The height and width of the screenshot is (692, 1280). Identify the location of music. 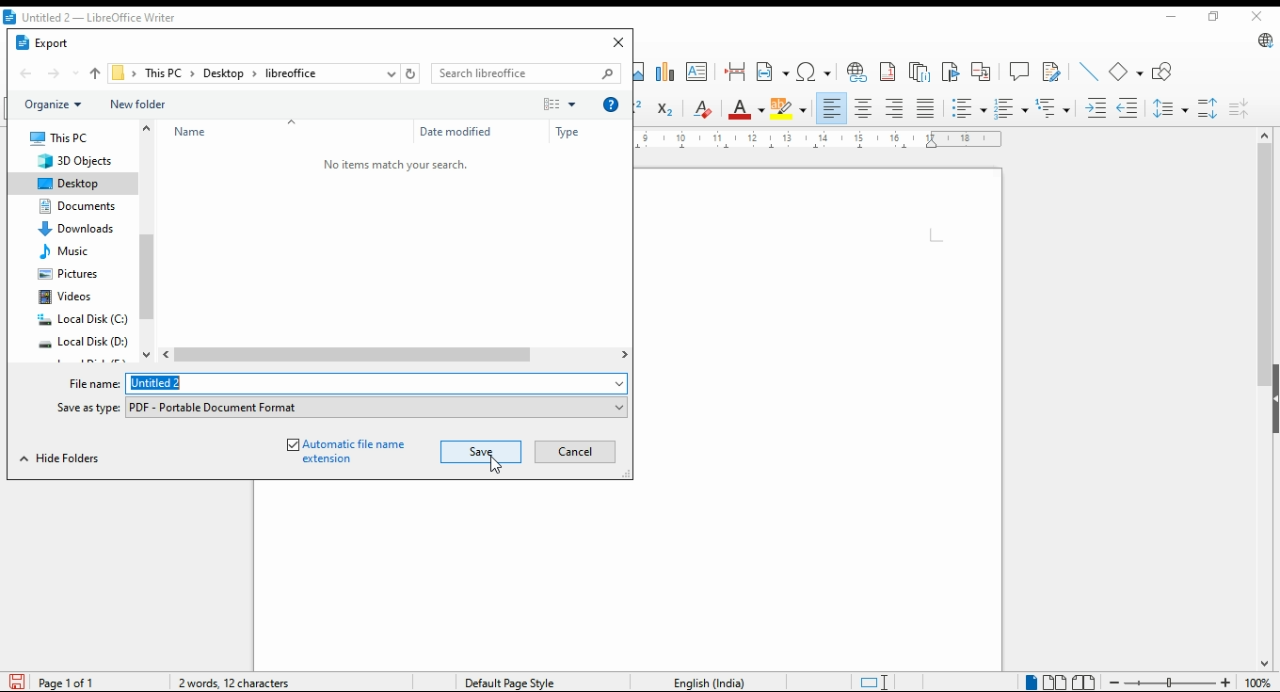
(72, 253).